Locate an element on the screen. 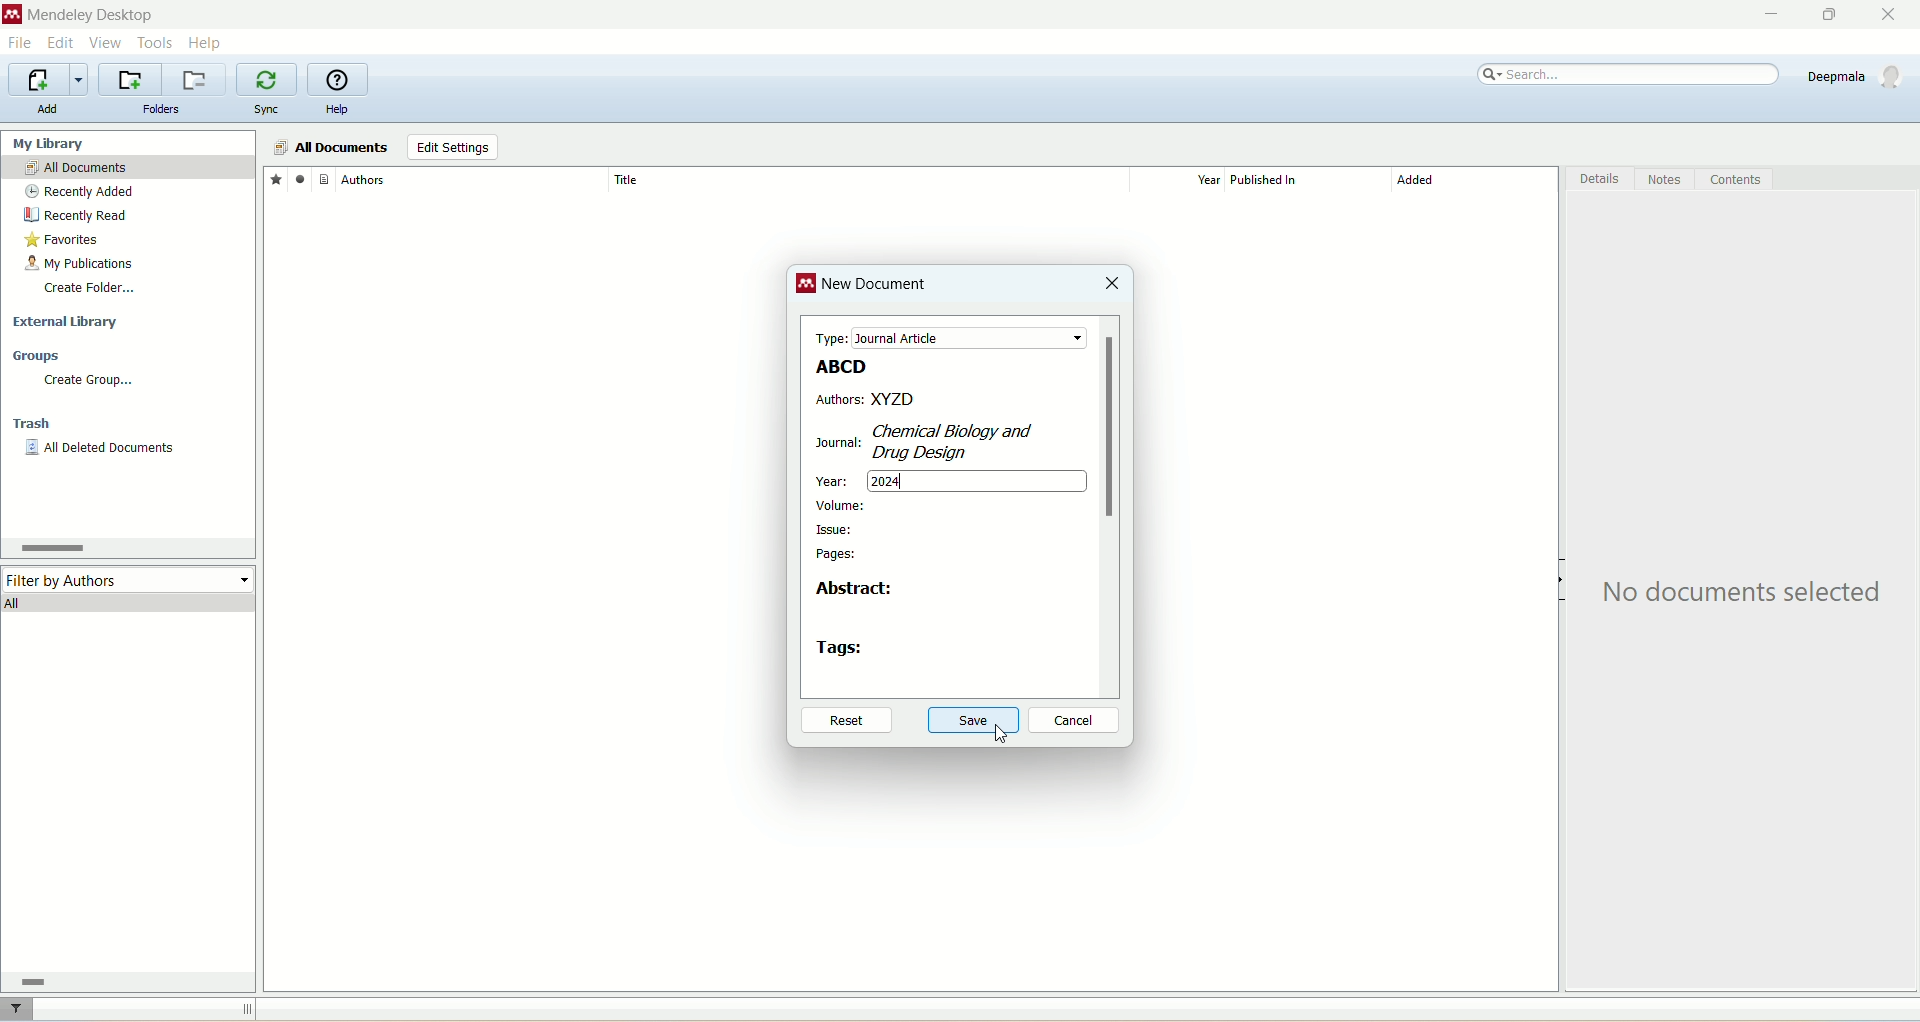 The image size is (1920, 1022). help is located at coordinates (337, 111).